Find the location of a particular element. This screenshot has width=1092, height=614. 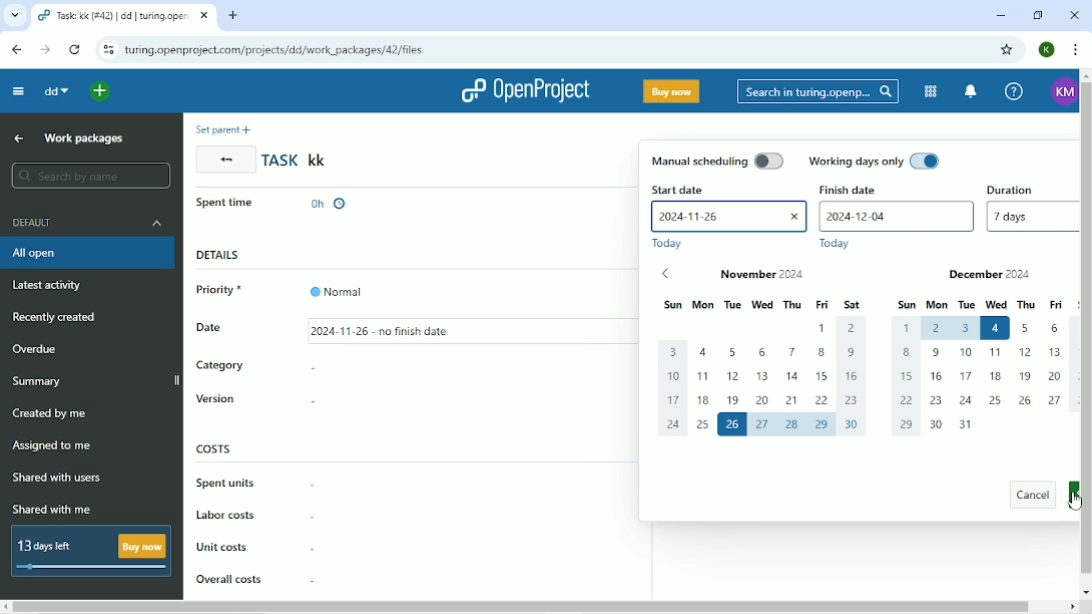

2024-11-26 is located at coordinates (730, 216).